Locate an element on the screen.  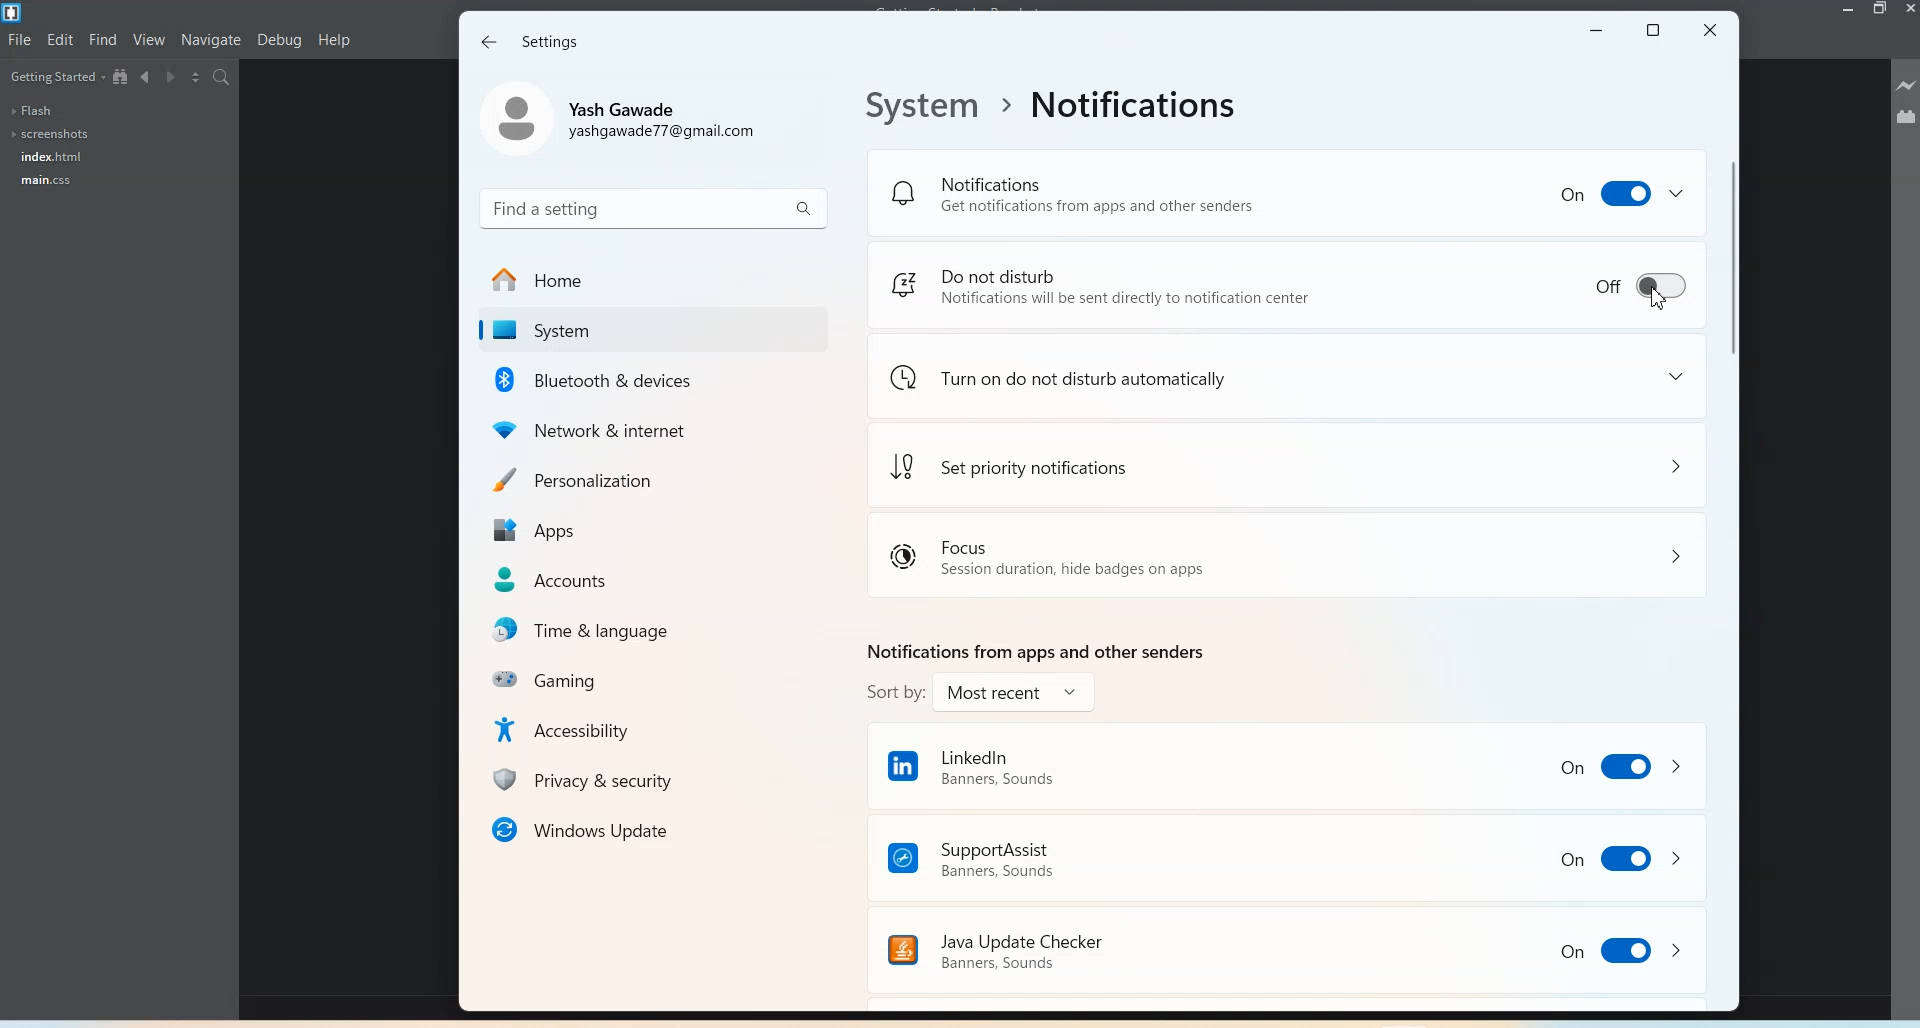
Close is located at coordinates (1711, 28).